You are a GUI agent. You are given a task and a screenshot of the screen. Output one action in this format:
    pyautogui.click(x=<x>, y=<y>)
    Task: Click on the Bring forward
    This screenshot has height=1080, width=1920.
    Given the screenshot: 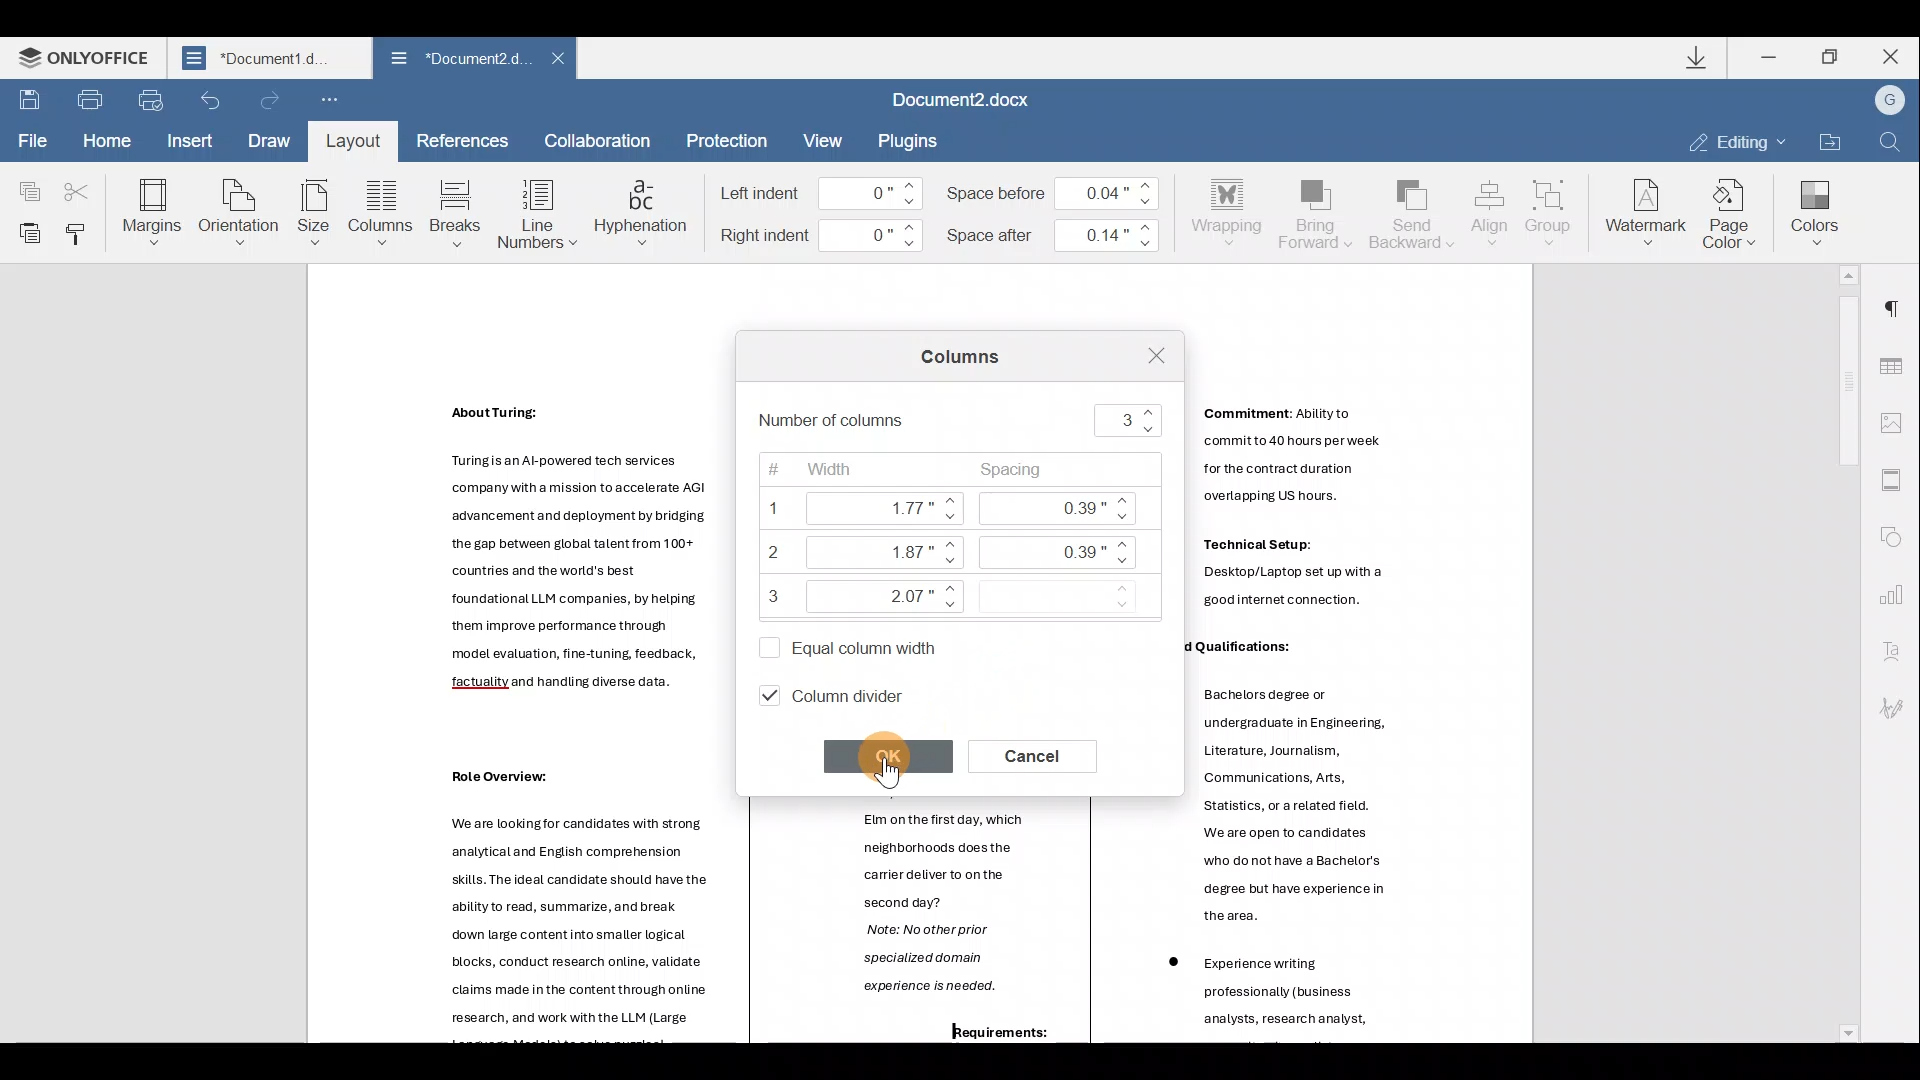 What is the action you would take?
    pyautogui.click(x=1316, y=211)
    